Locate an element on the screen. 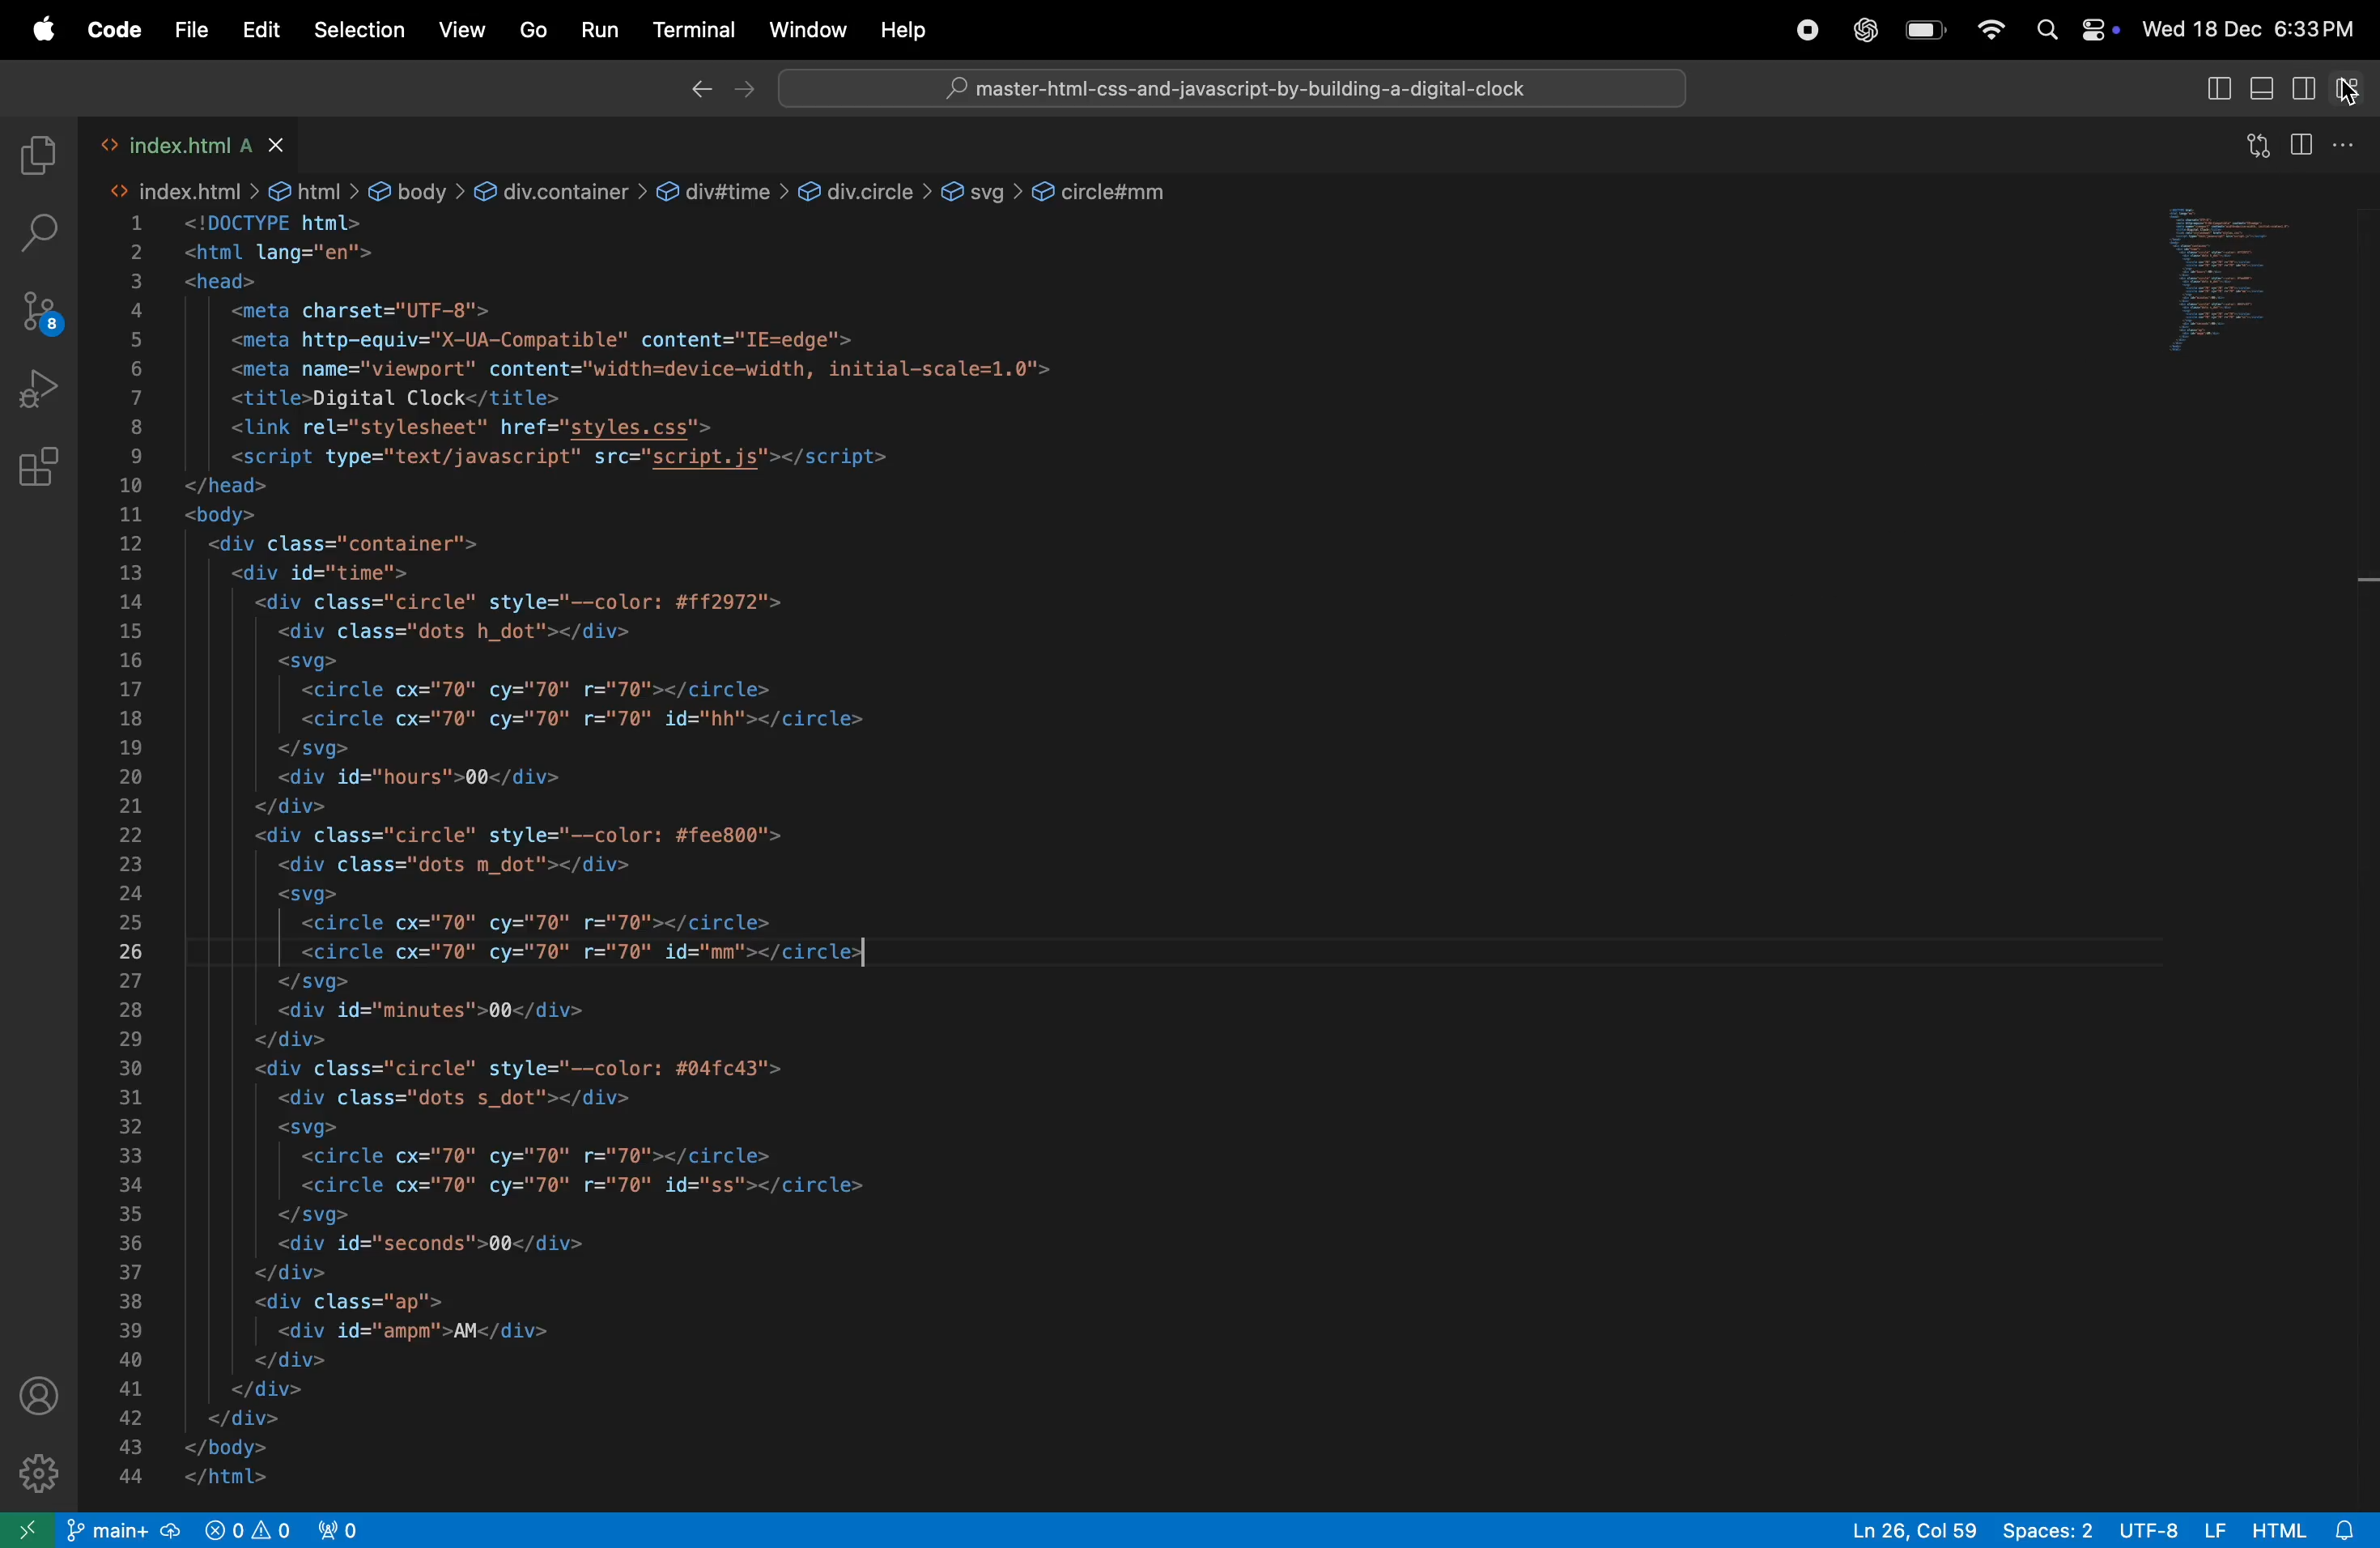 This screenshot has width=2380, height=1548. file is located at coordinates (188, 29).